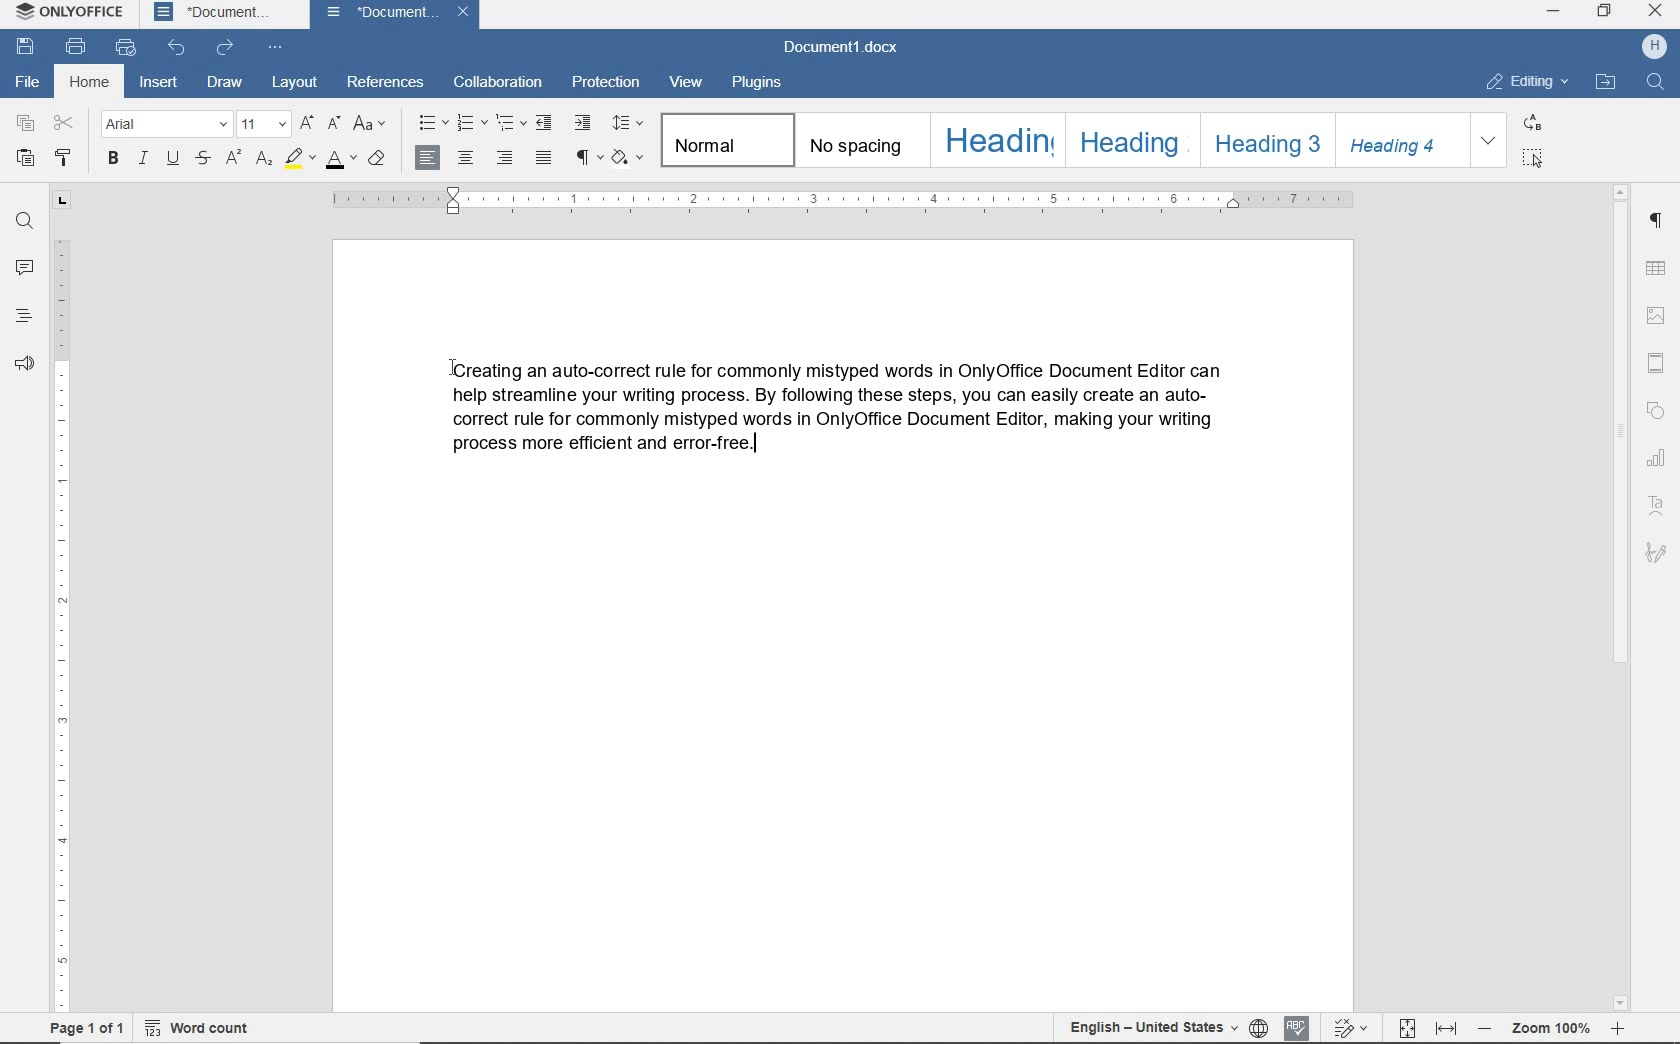 This screenshot has width=1680, height=1044. Describe the element at coordinates (1652, 45) in the screenshot. I see `hp` at that location.